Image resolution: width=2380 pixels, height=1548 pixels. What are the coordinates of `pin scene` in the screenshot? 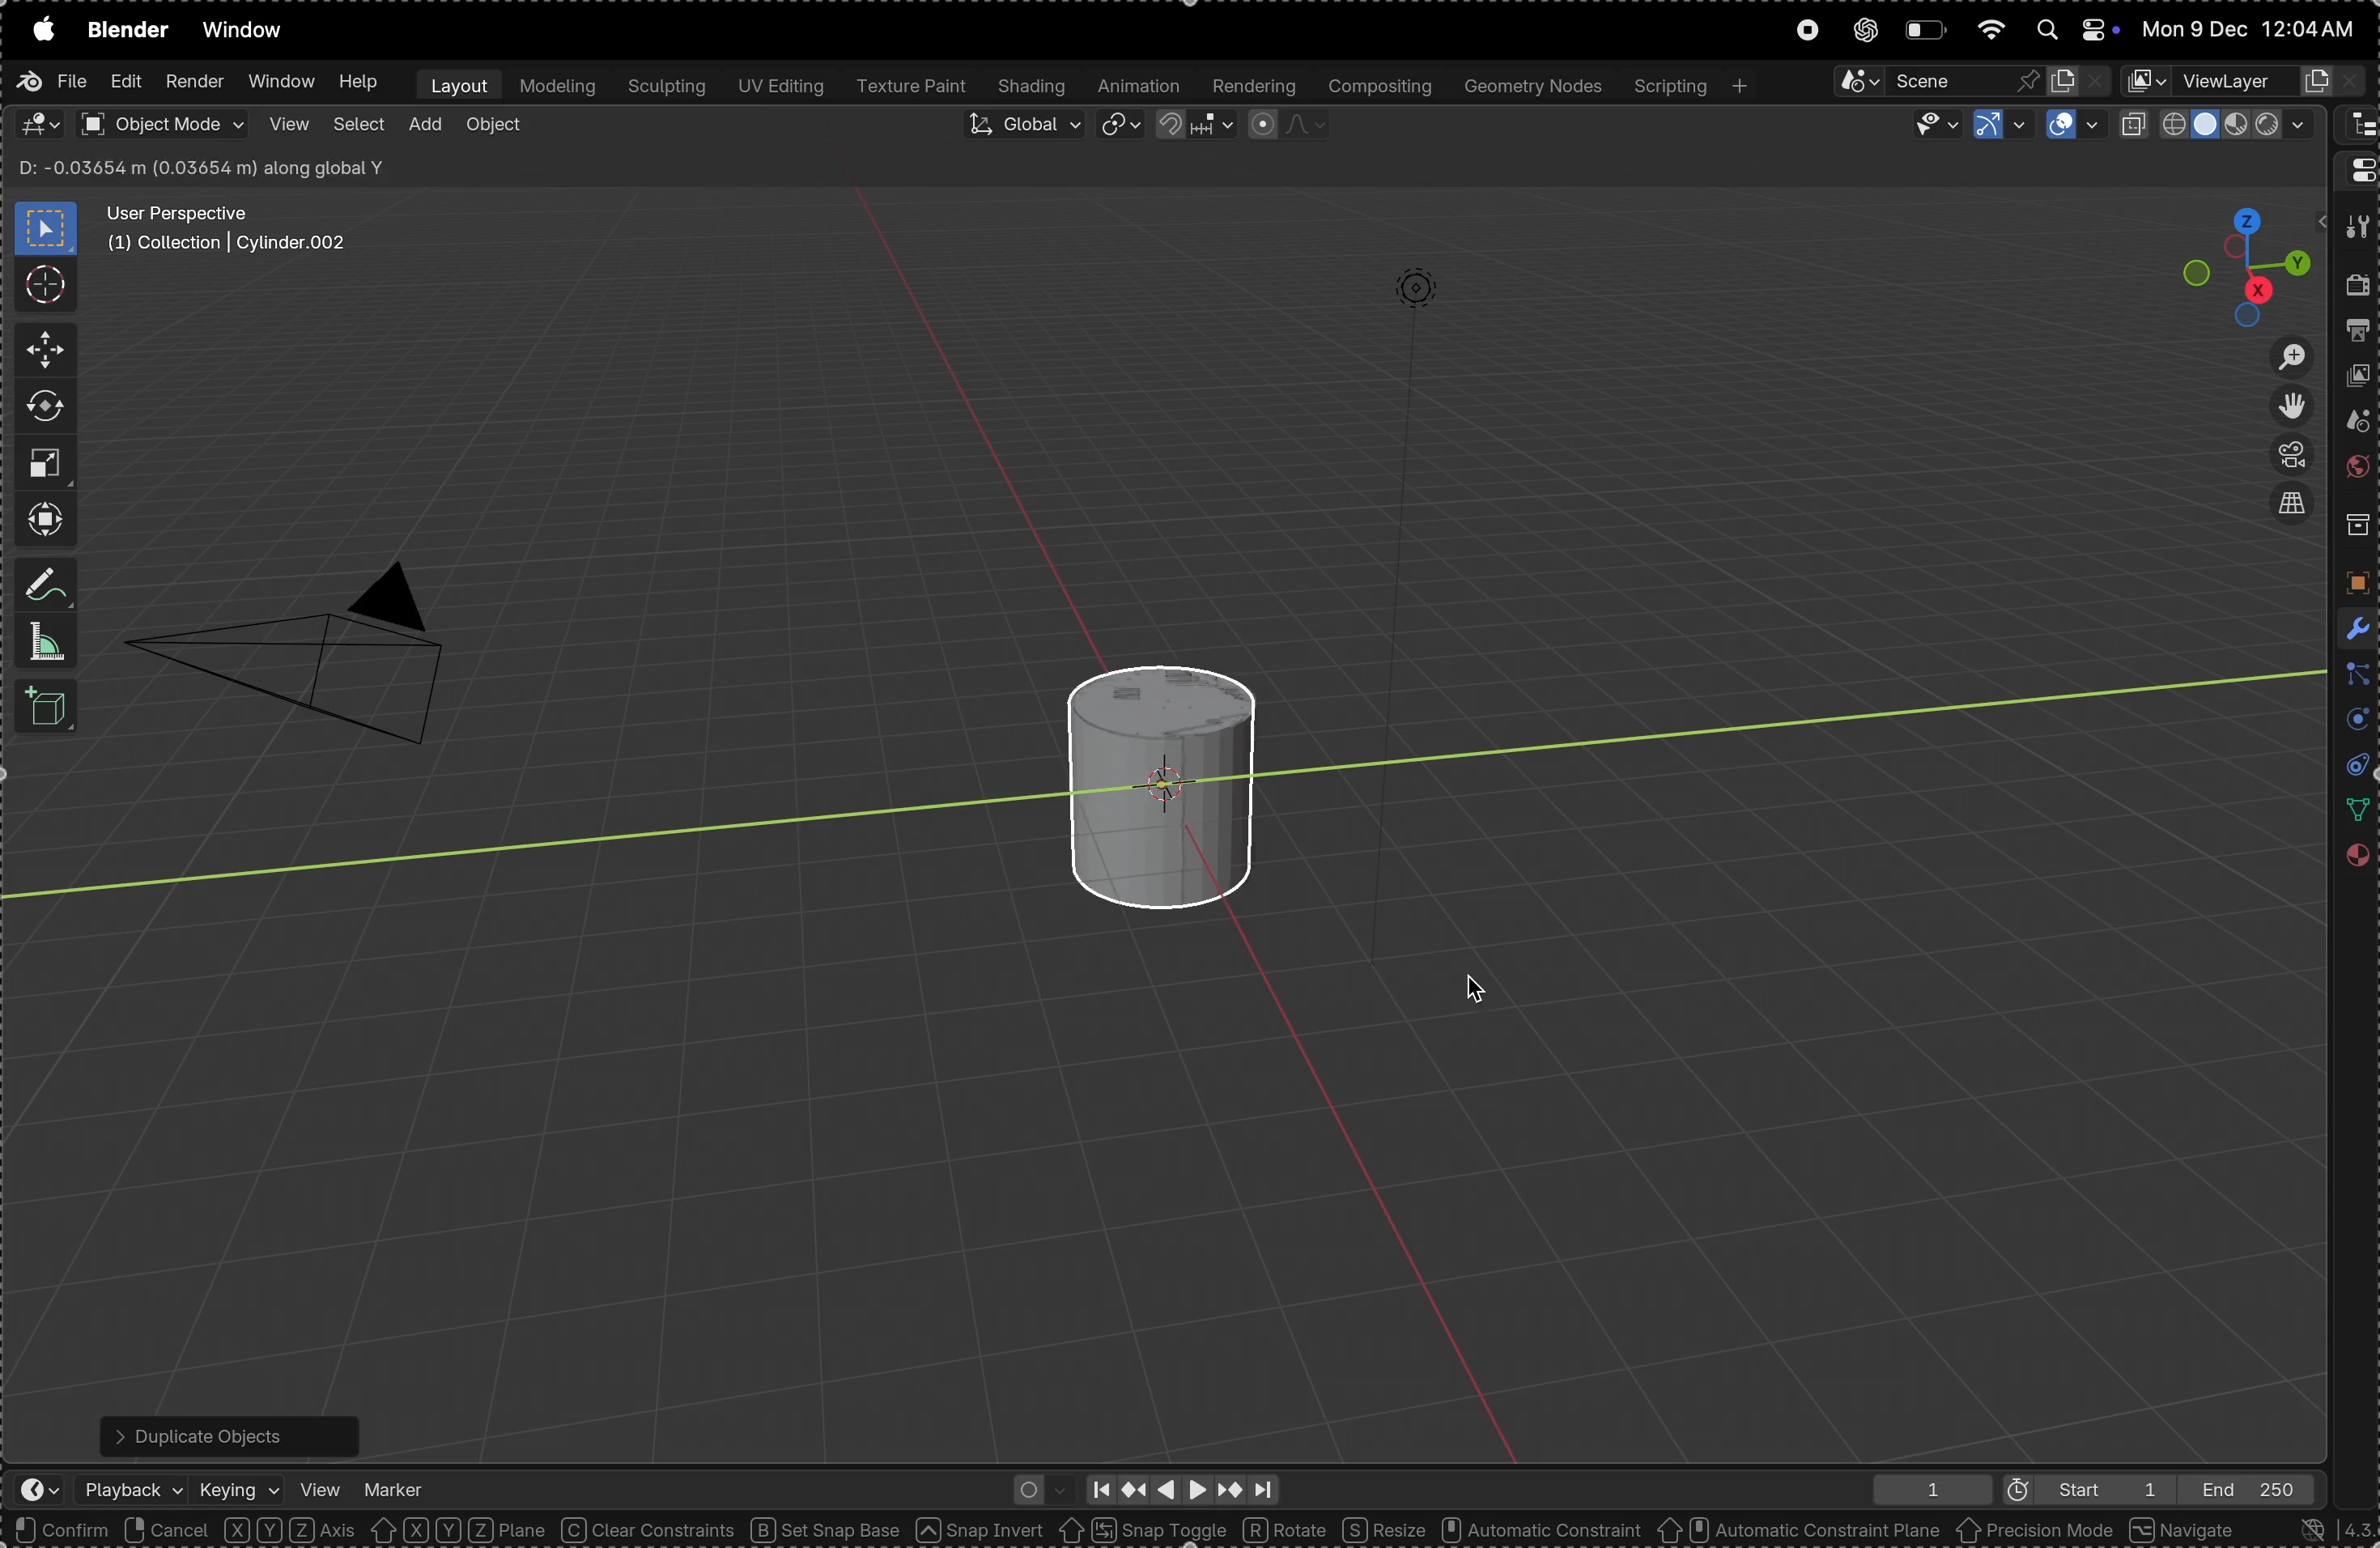 It's located at (1930, 80).